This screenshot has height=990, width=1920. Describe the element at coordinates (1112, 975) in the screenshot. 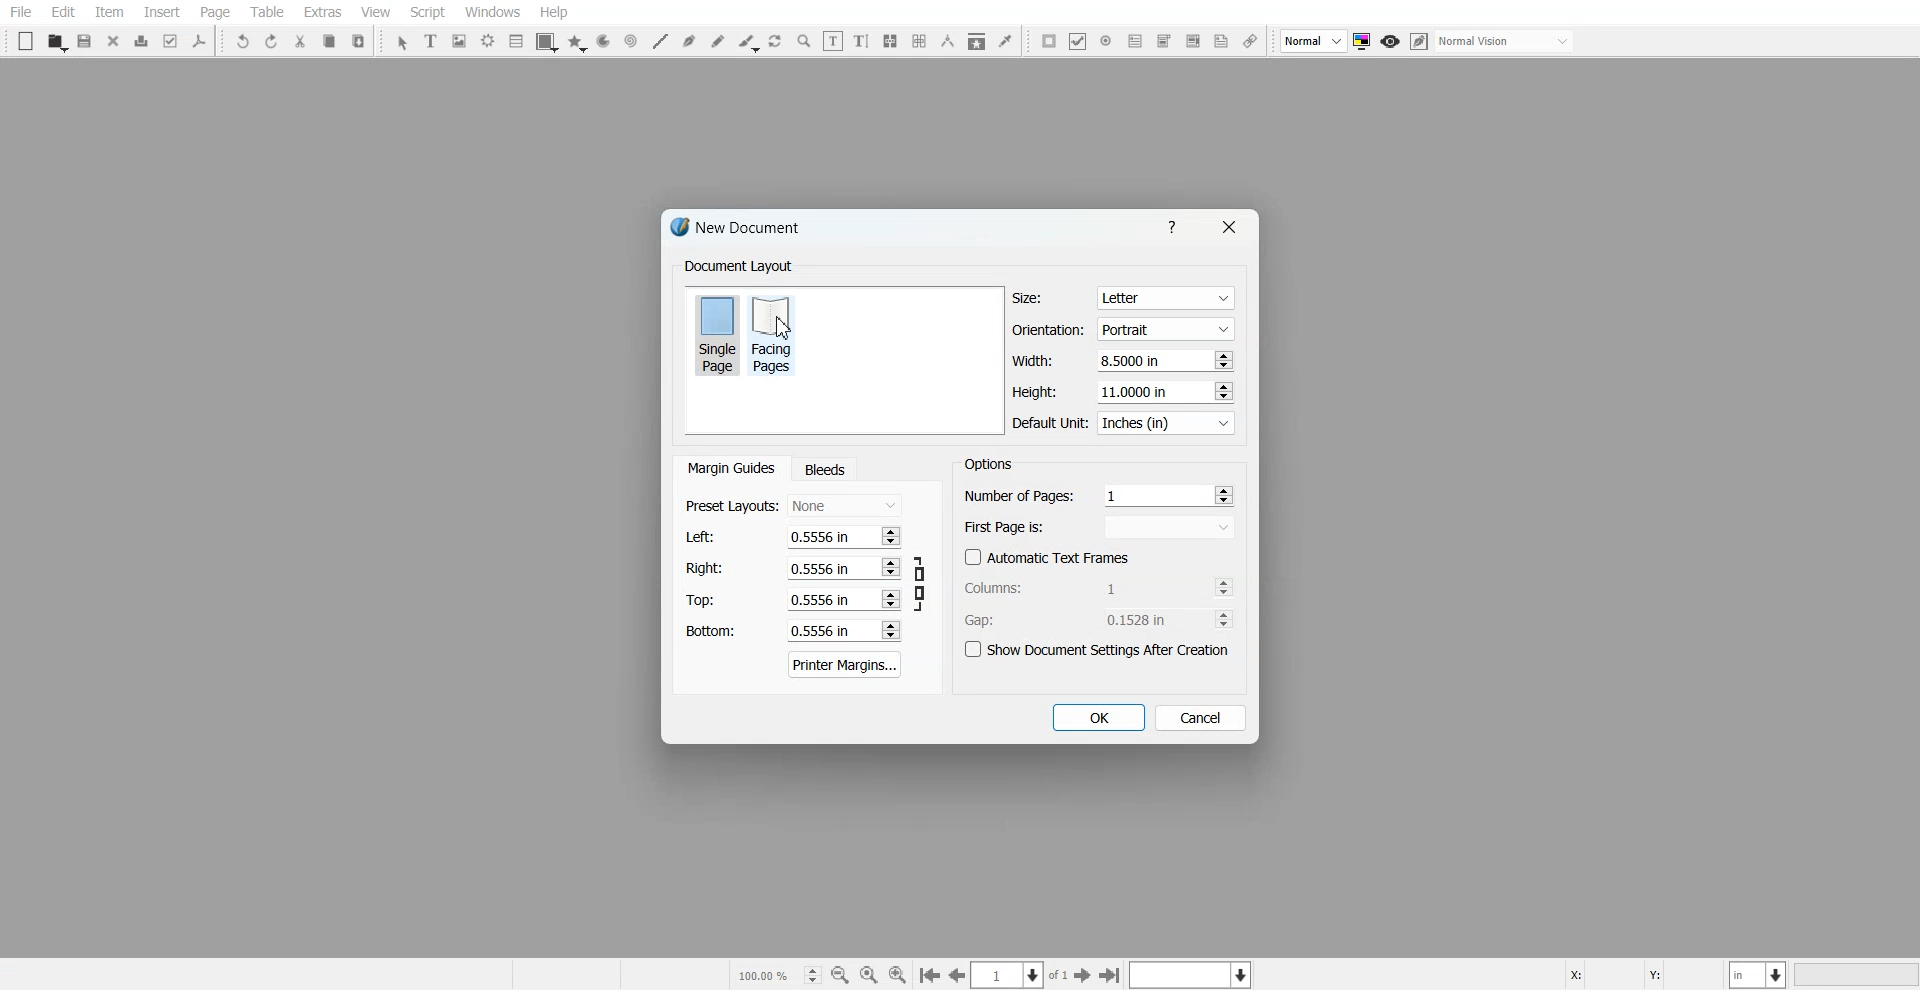

I see `Go to the first page` at that location.